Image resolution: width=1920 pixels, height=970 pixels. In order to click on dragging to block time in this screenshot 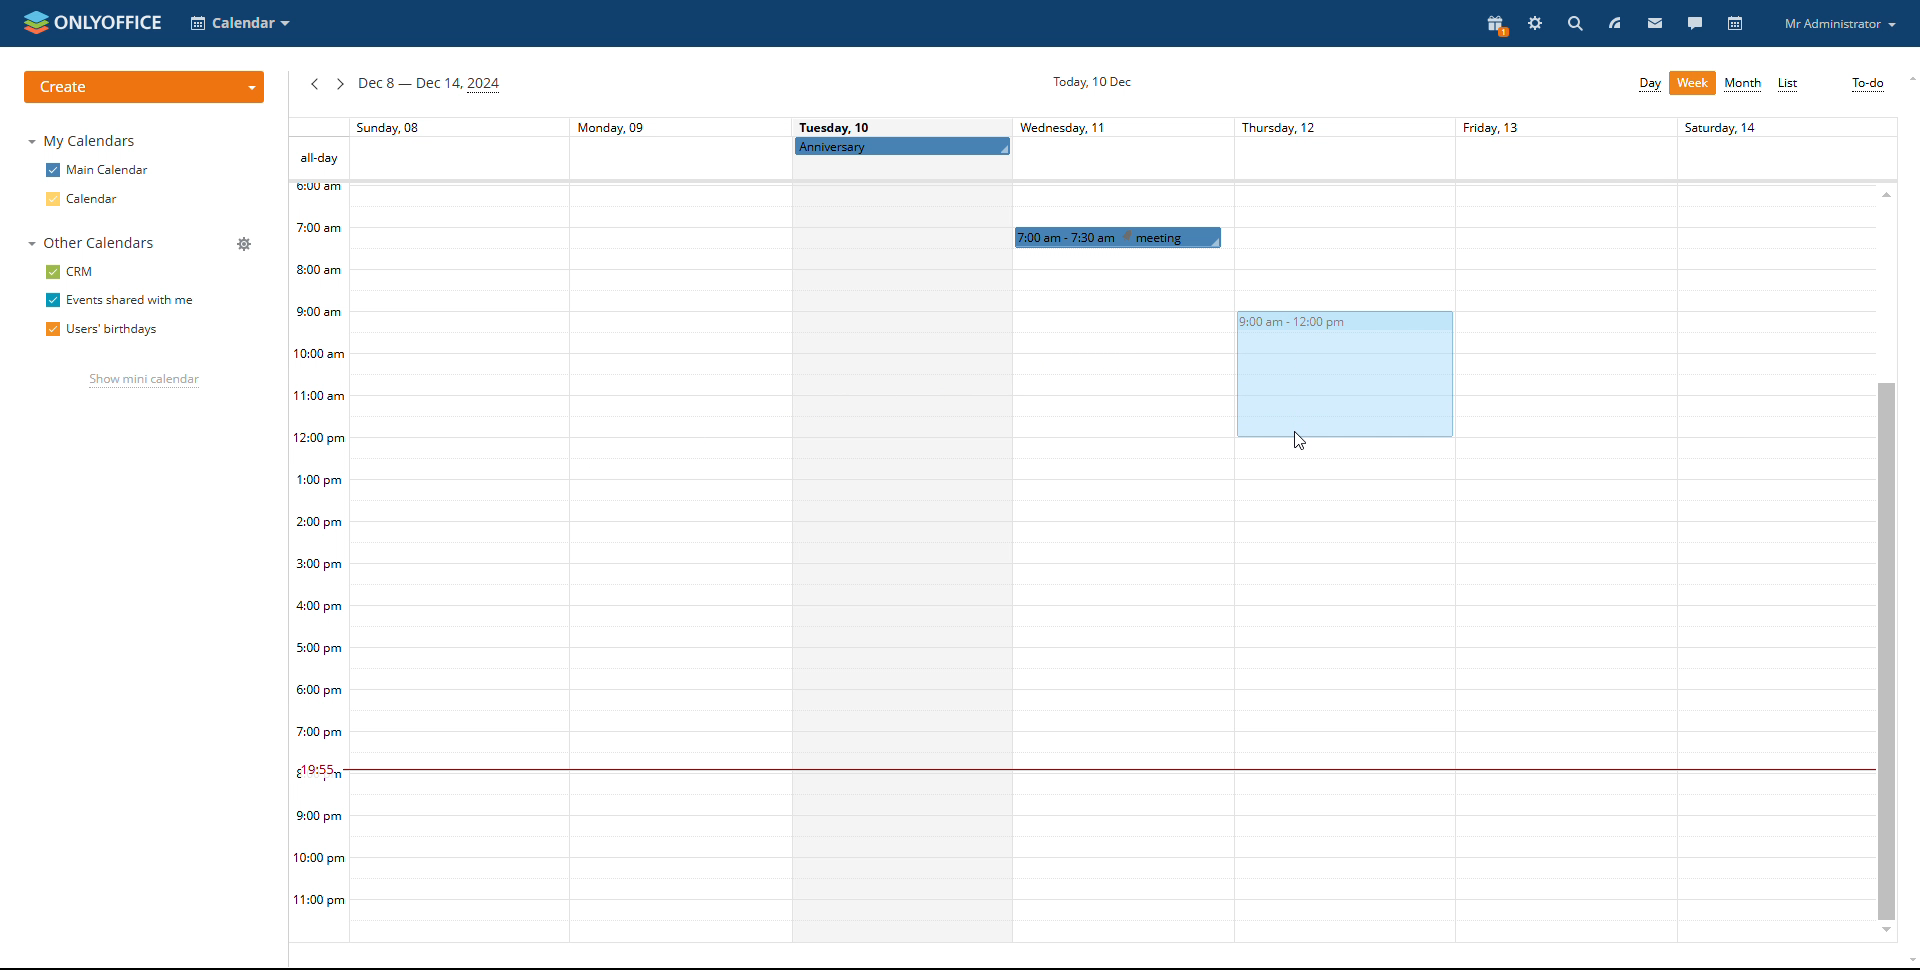, I will do `click(1338, 374)`.